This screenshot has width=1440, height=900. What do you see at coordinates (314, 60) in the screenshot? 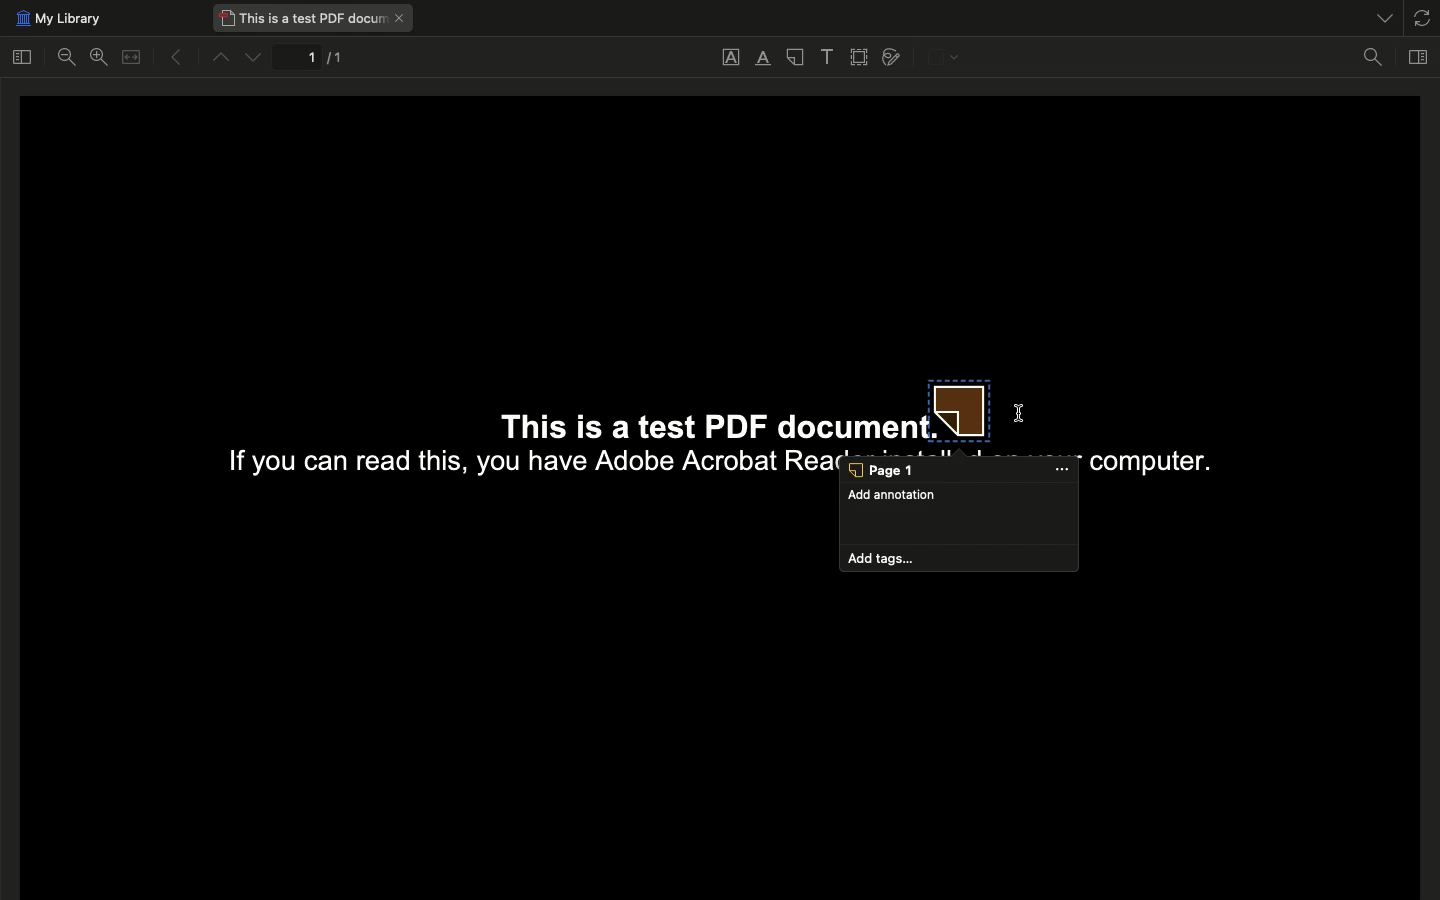
I see `1/1` at bounding box center [314, 60].